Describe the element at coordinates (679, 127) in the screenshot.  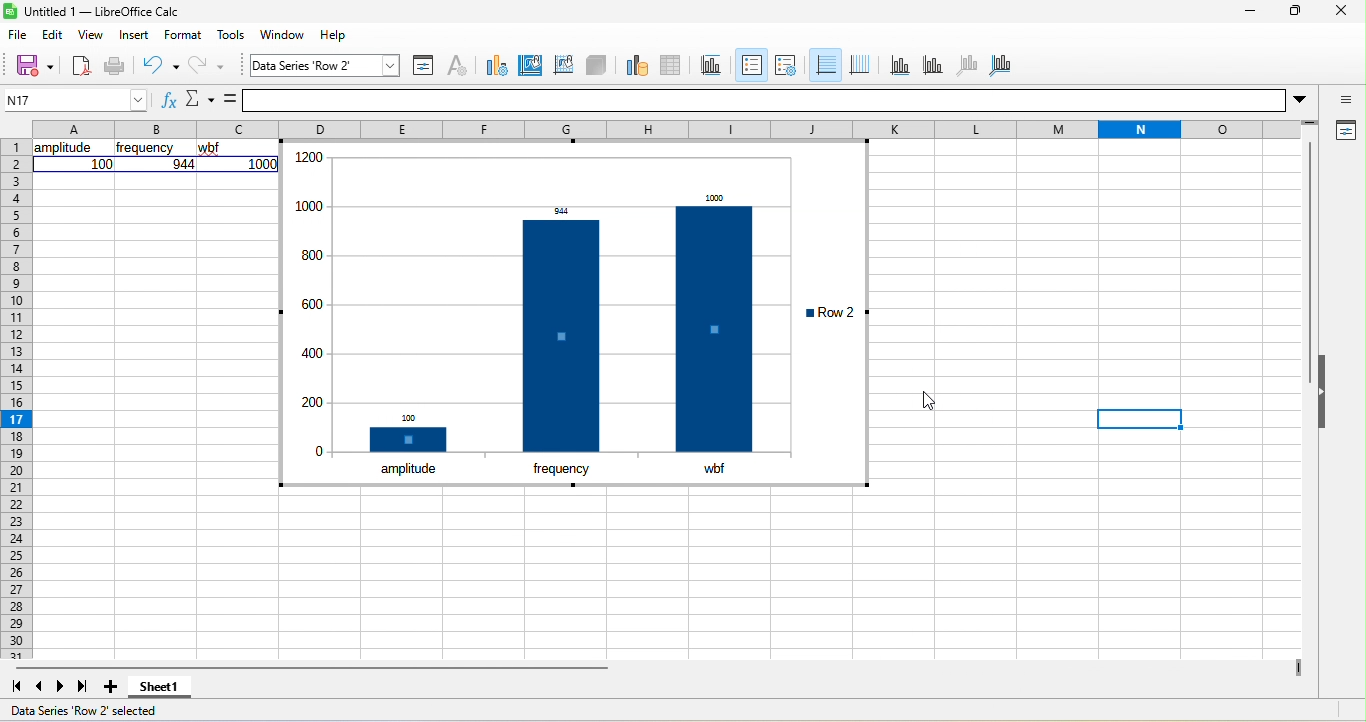
I see `column headings` at that location.